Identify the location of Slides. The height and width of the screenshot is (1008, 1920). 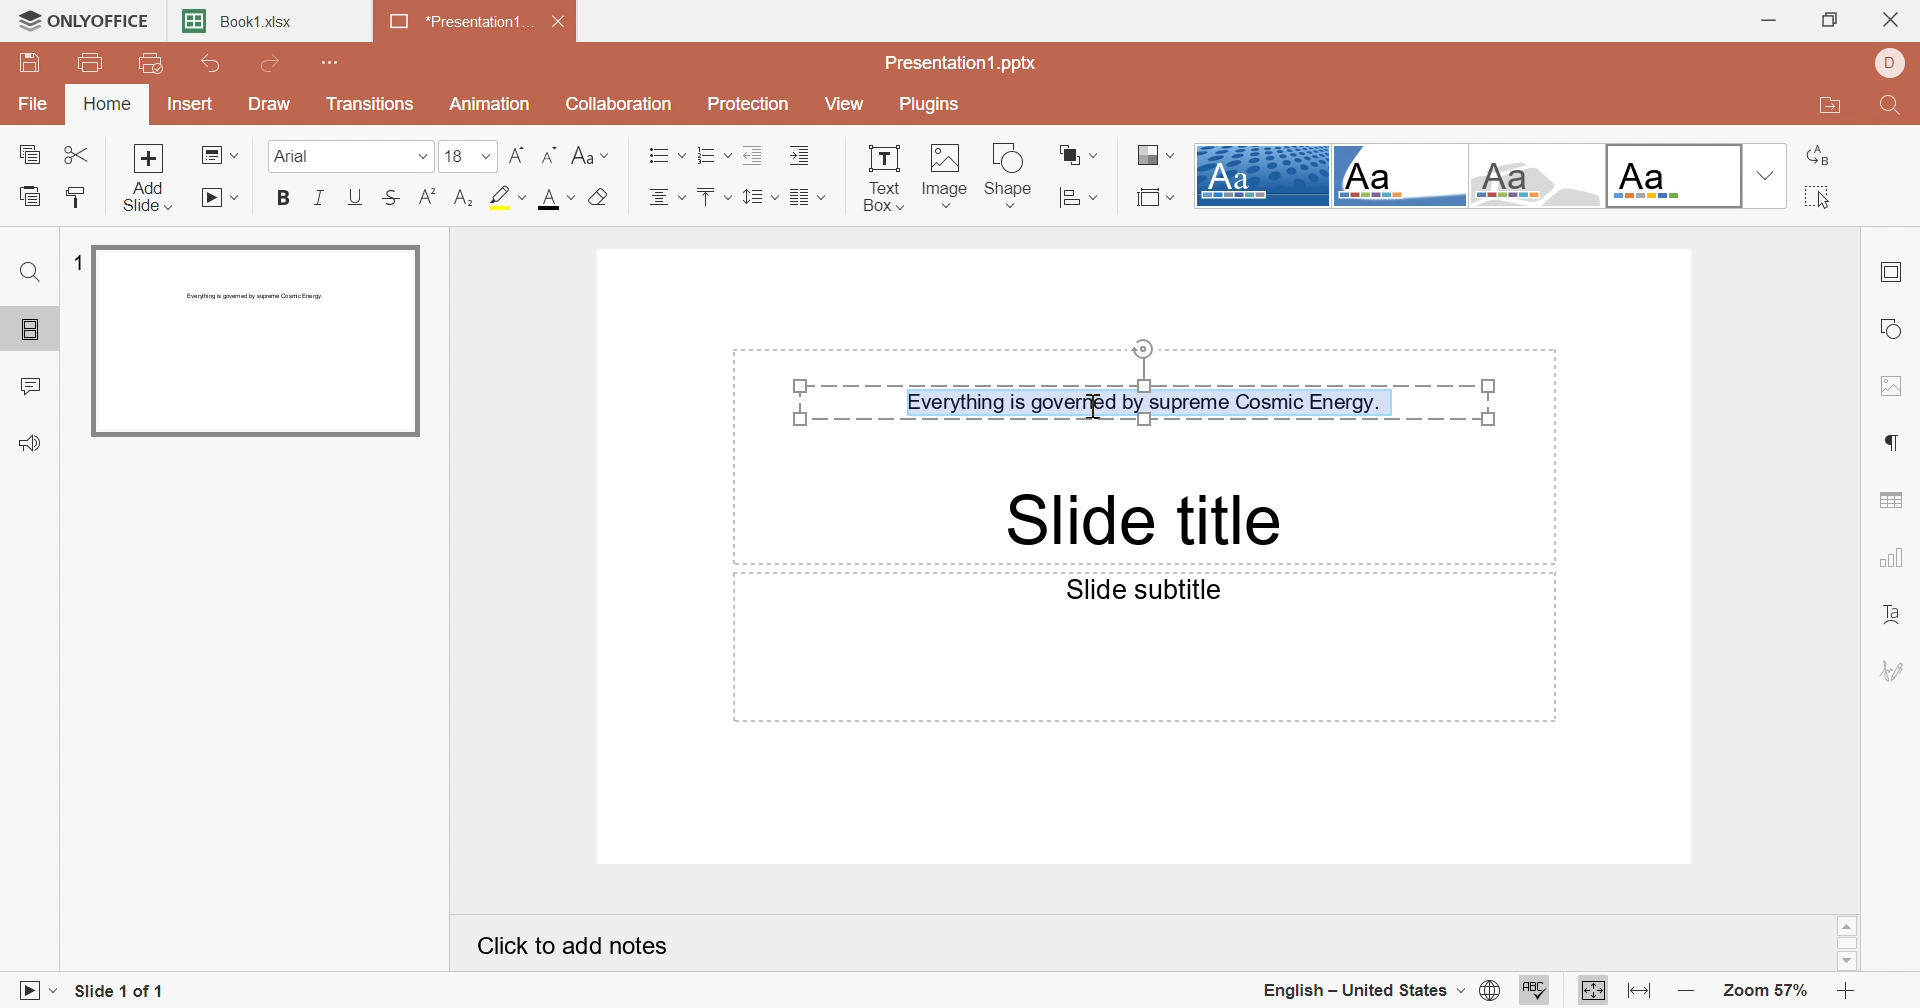
(30, 329).